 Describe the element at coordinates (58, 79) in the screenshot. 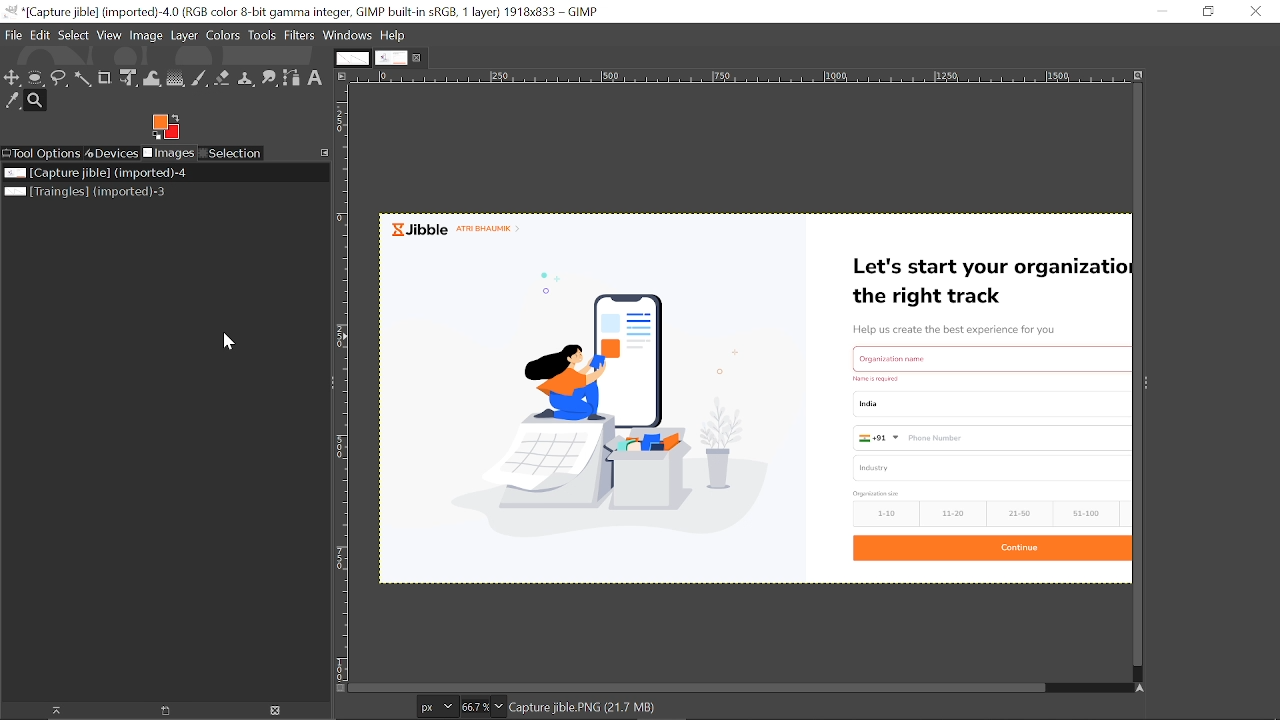

I see `Free select tool` at that location.